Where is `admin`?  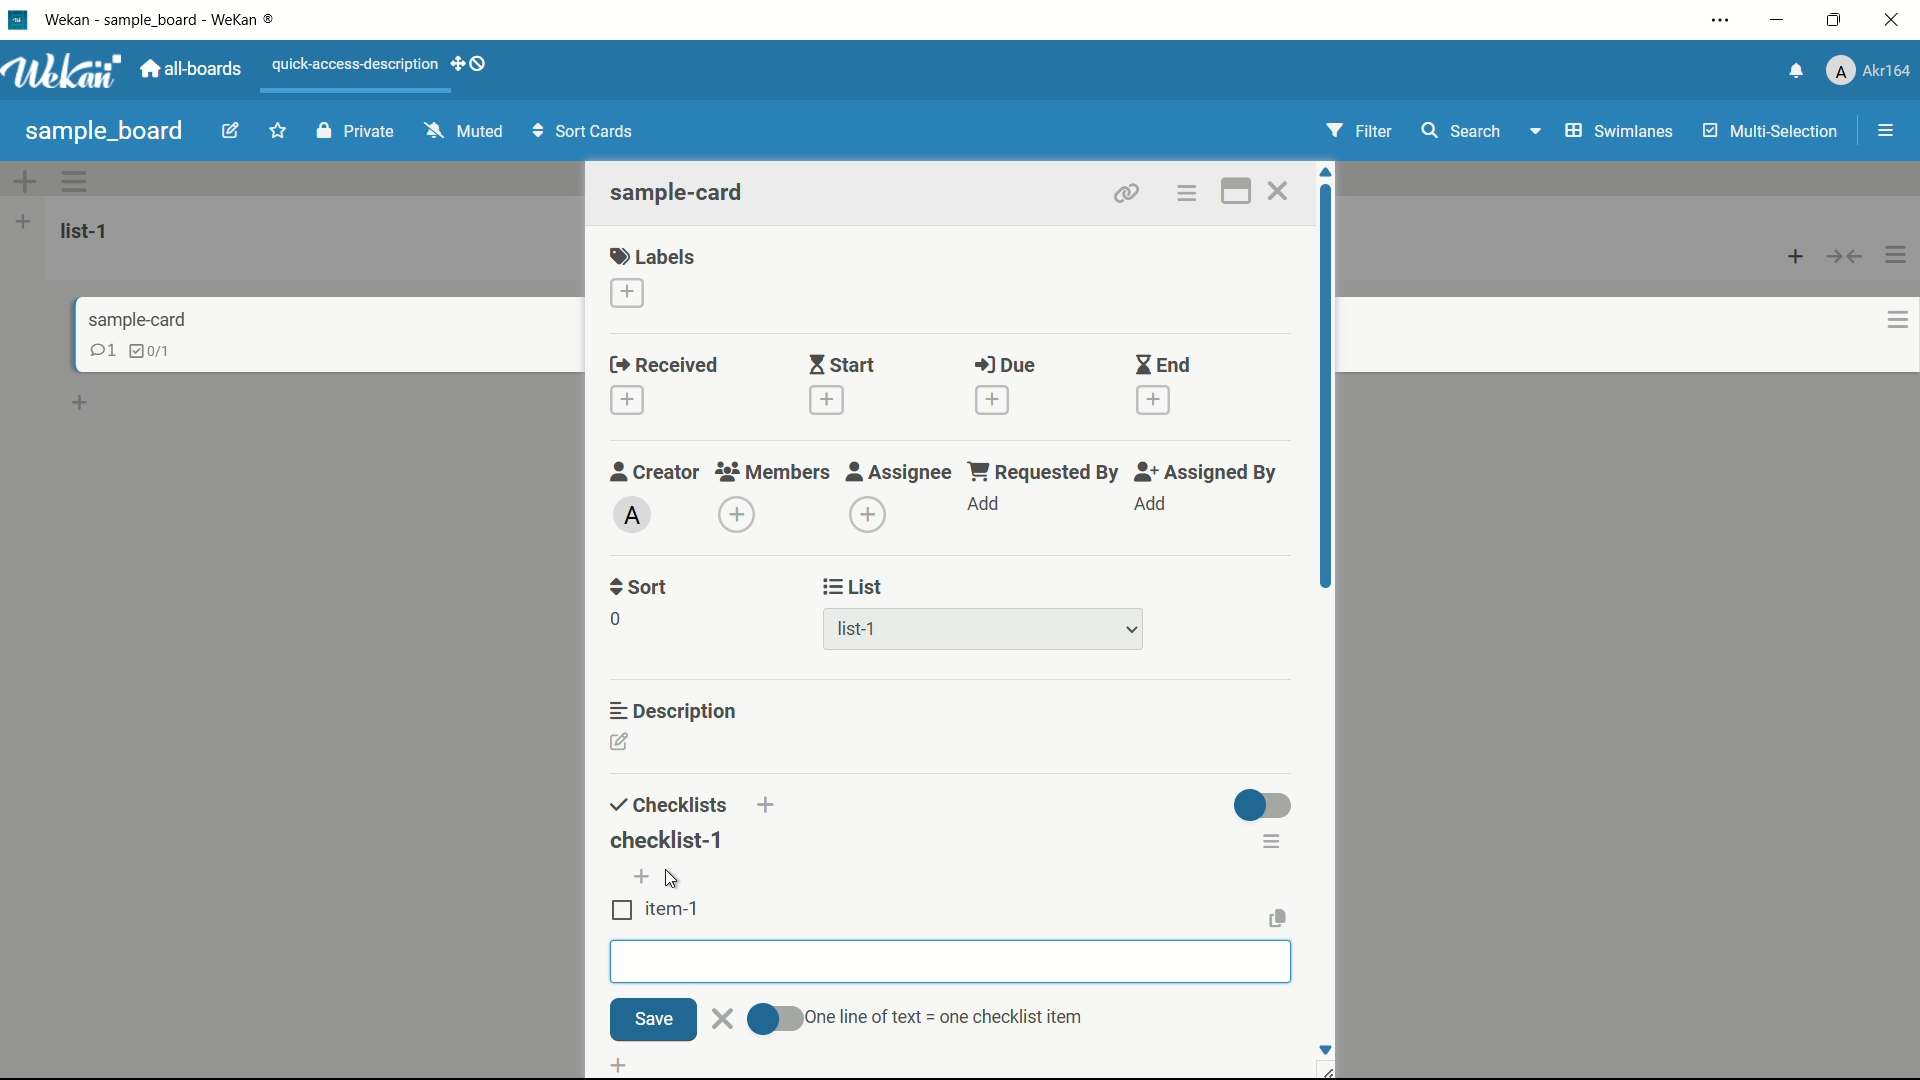
admin is located at coordinates (632, 515).